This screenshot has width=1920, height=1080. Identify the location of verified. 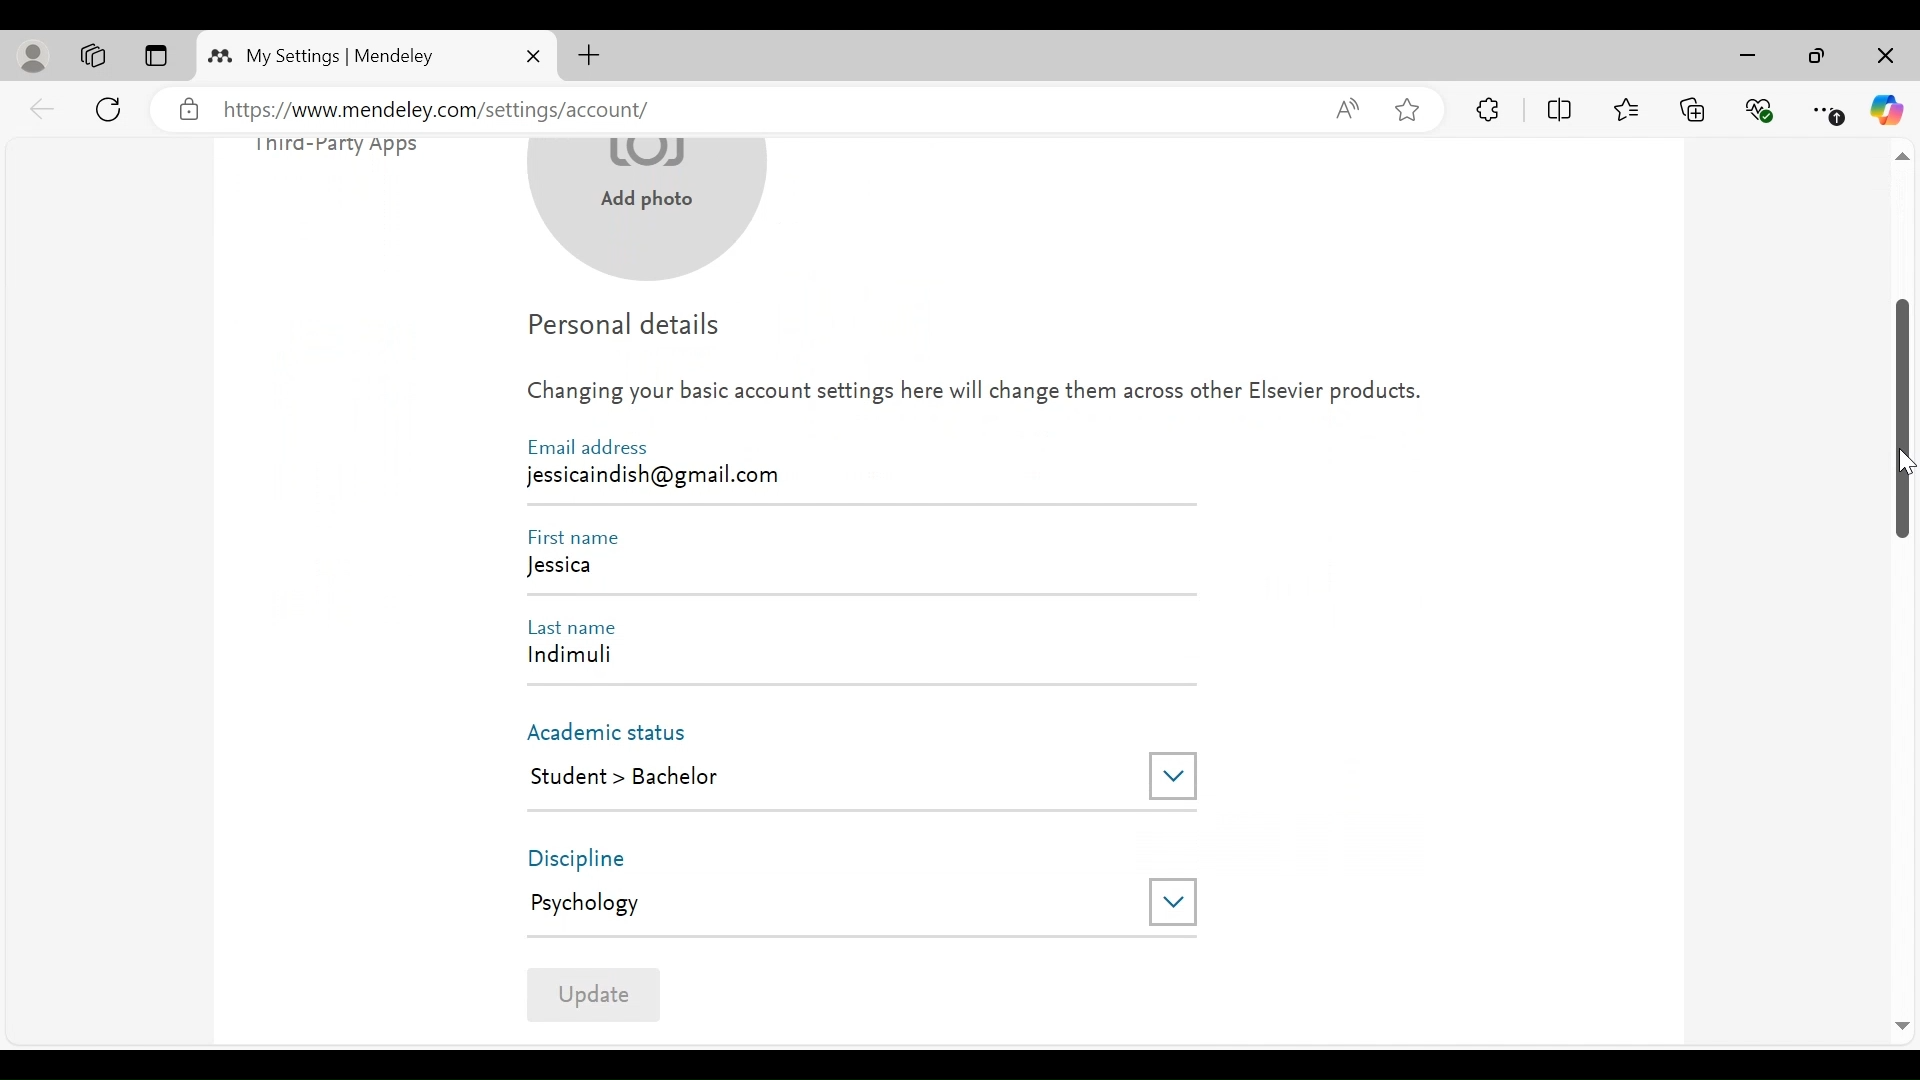
(189, 110).